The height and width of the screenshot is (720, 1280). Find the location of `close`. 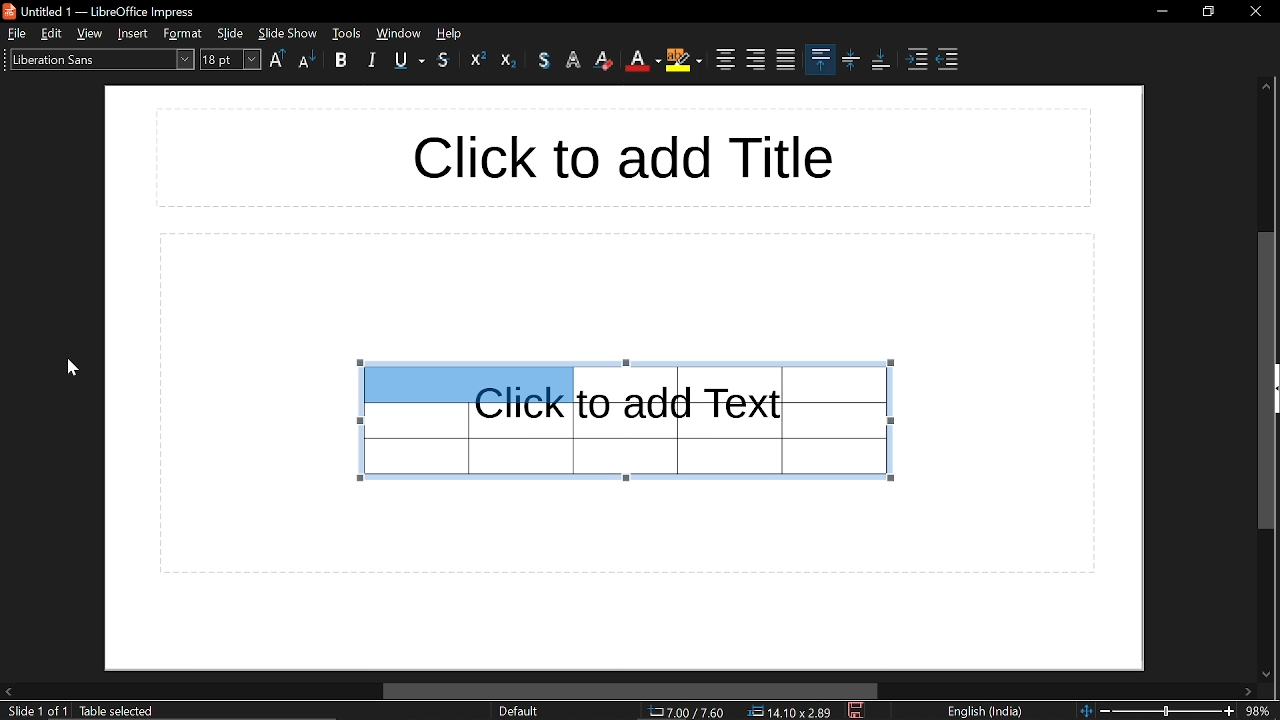

close is located at coordinates (1254, 9).